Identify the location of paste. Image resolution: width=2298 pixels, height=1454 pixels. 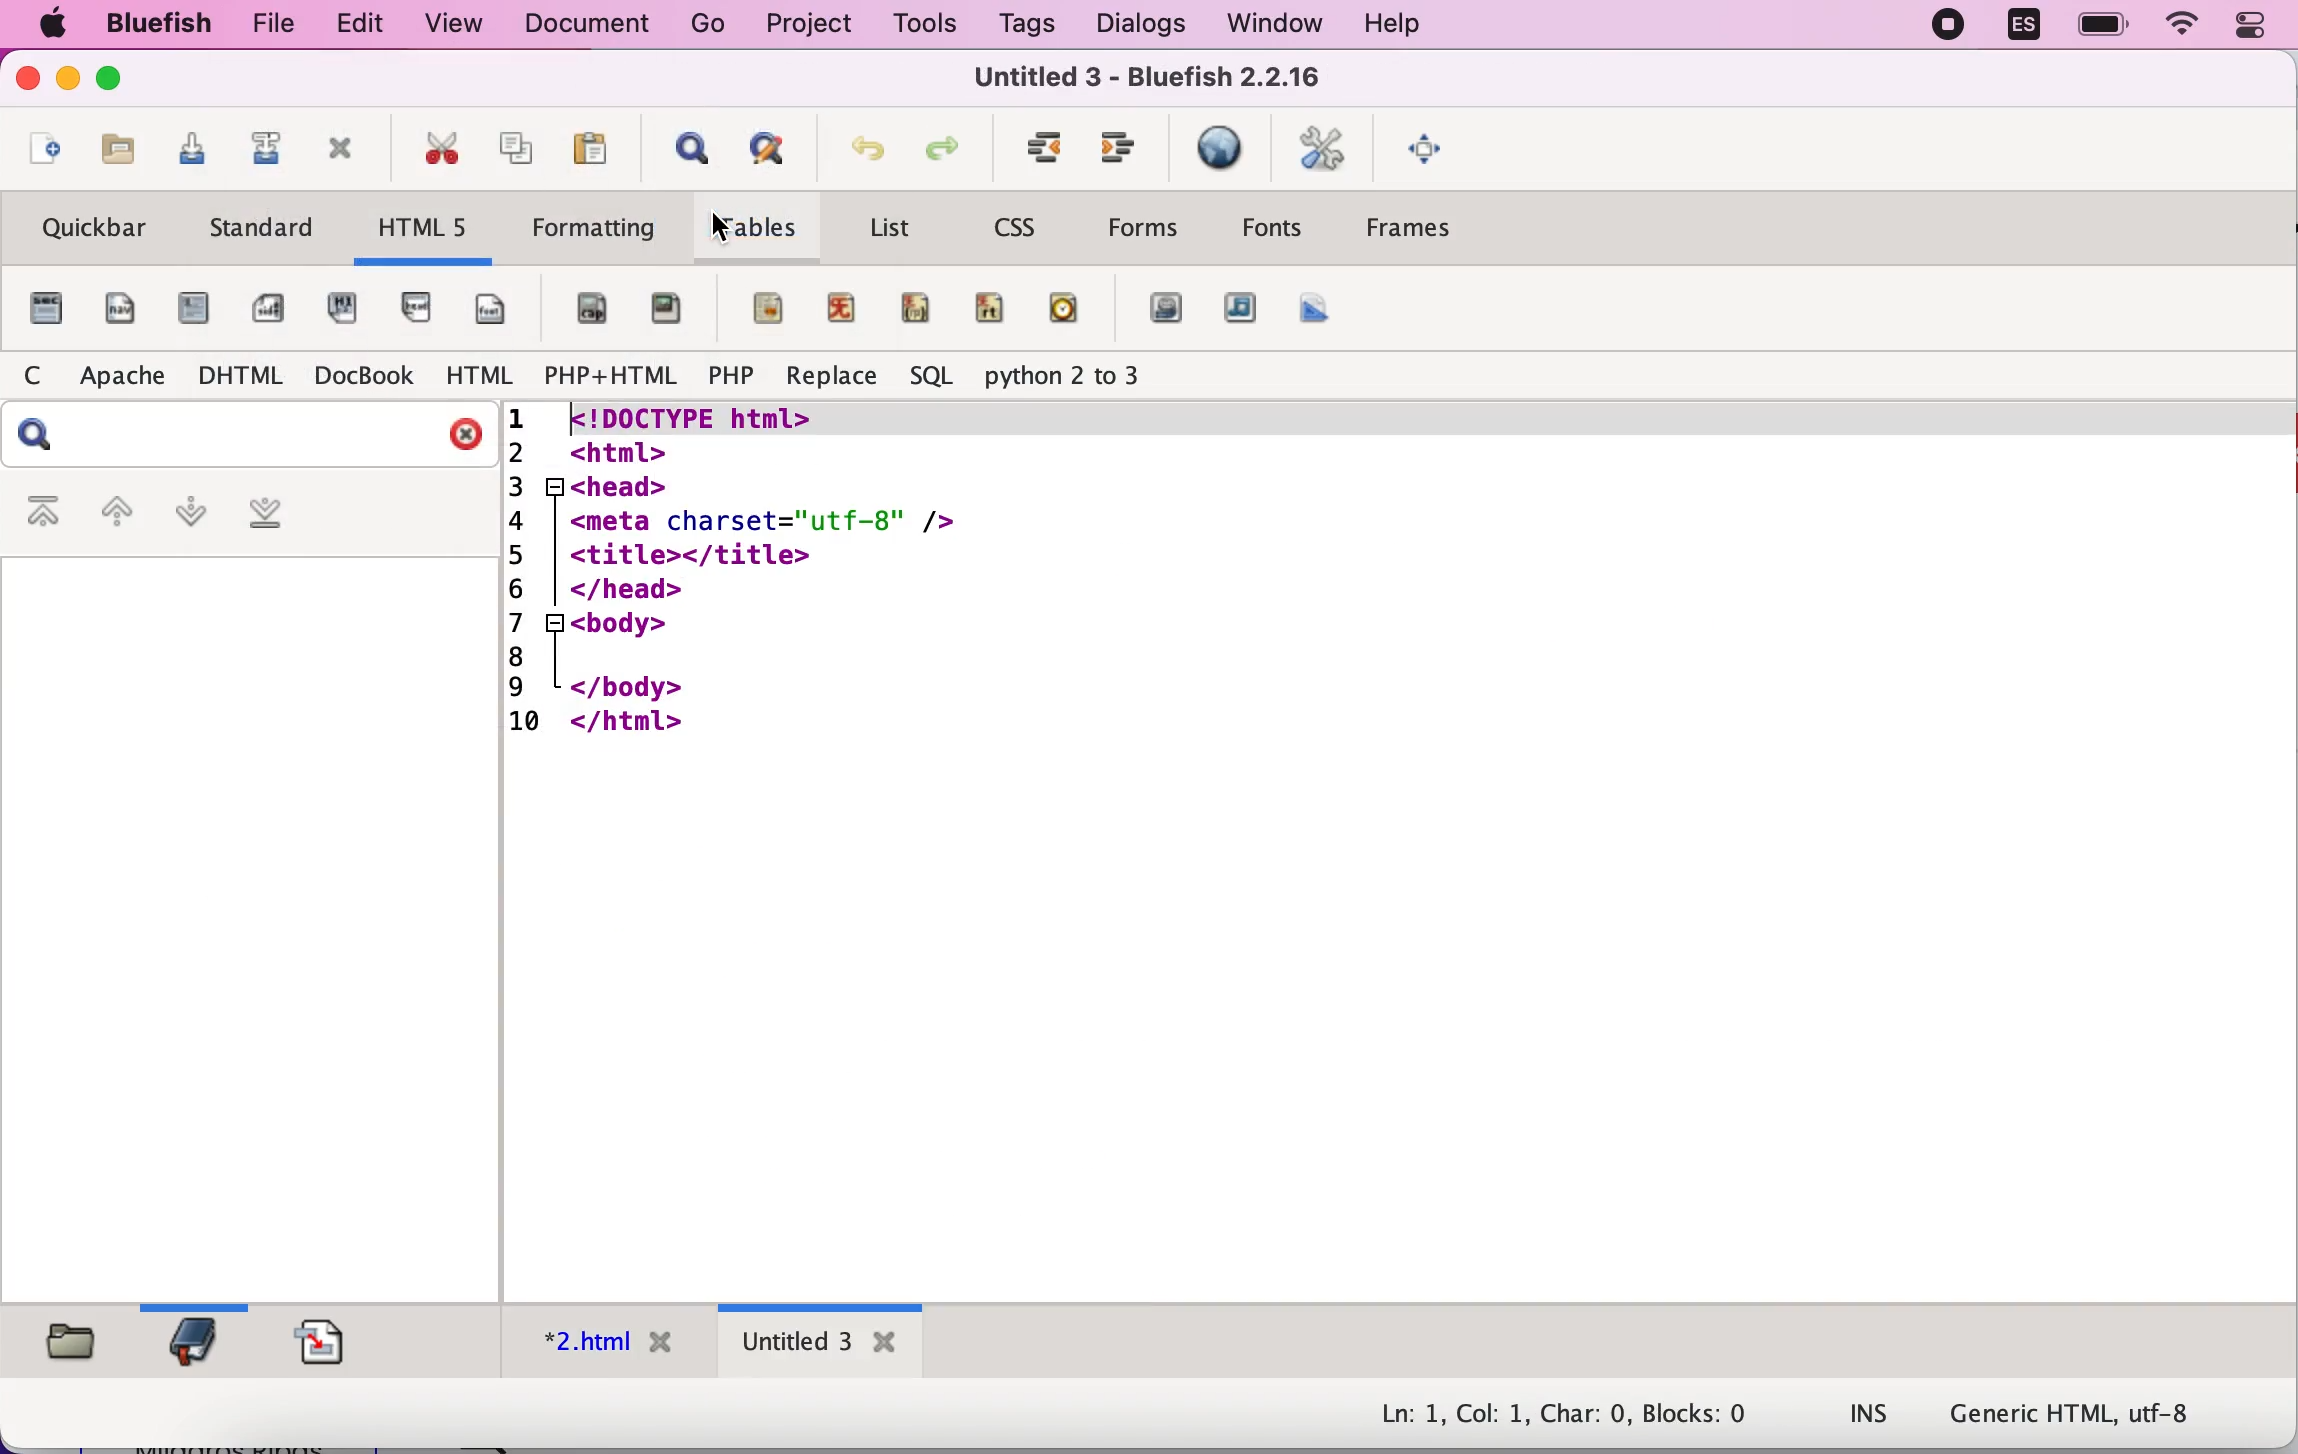
(597, 144).